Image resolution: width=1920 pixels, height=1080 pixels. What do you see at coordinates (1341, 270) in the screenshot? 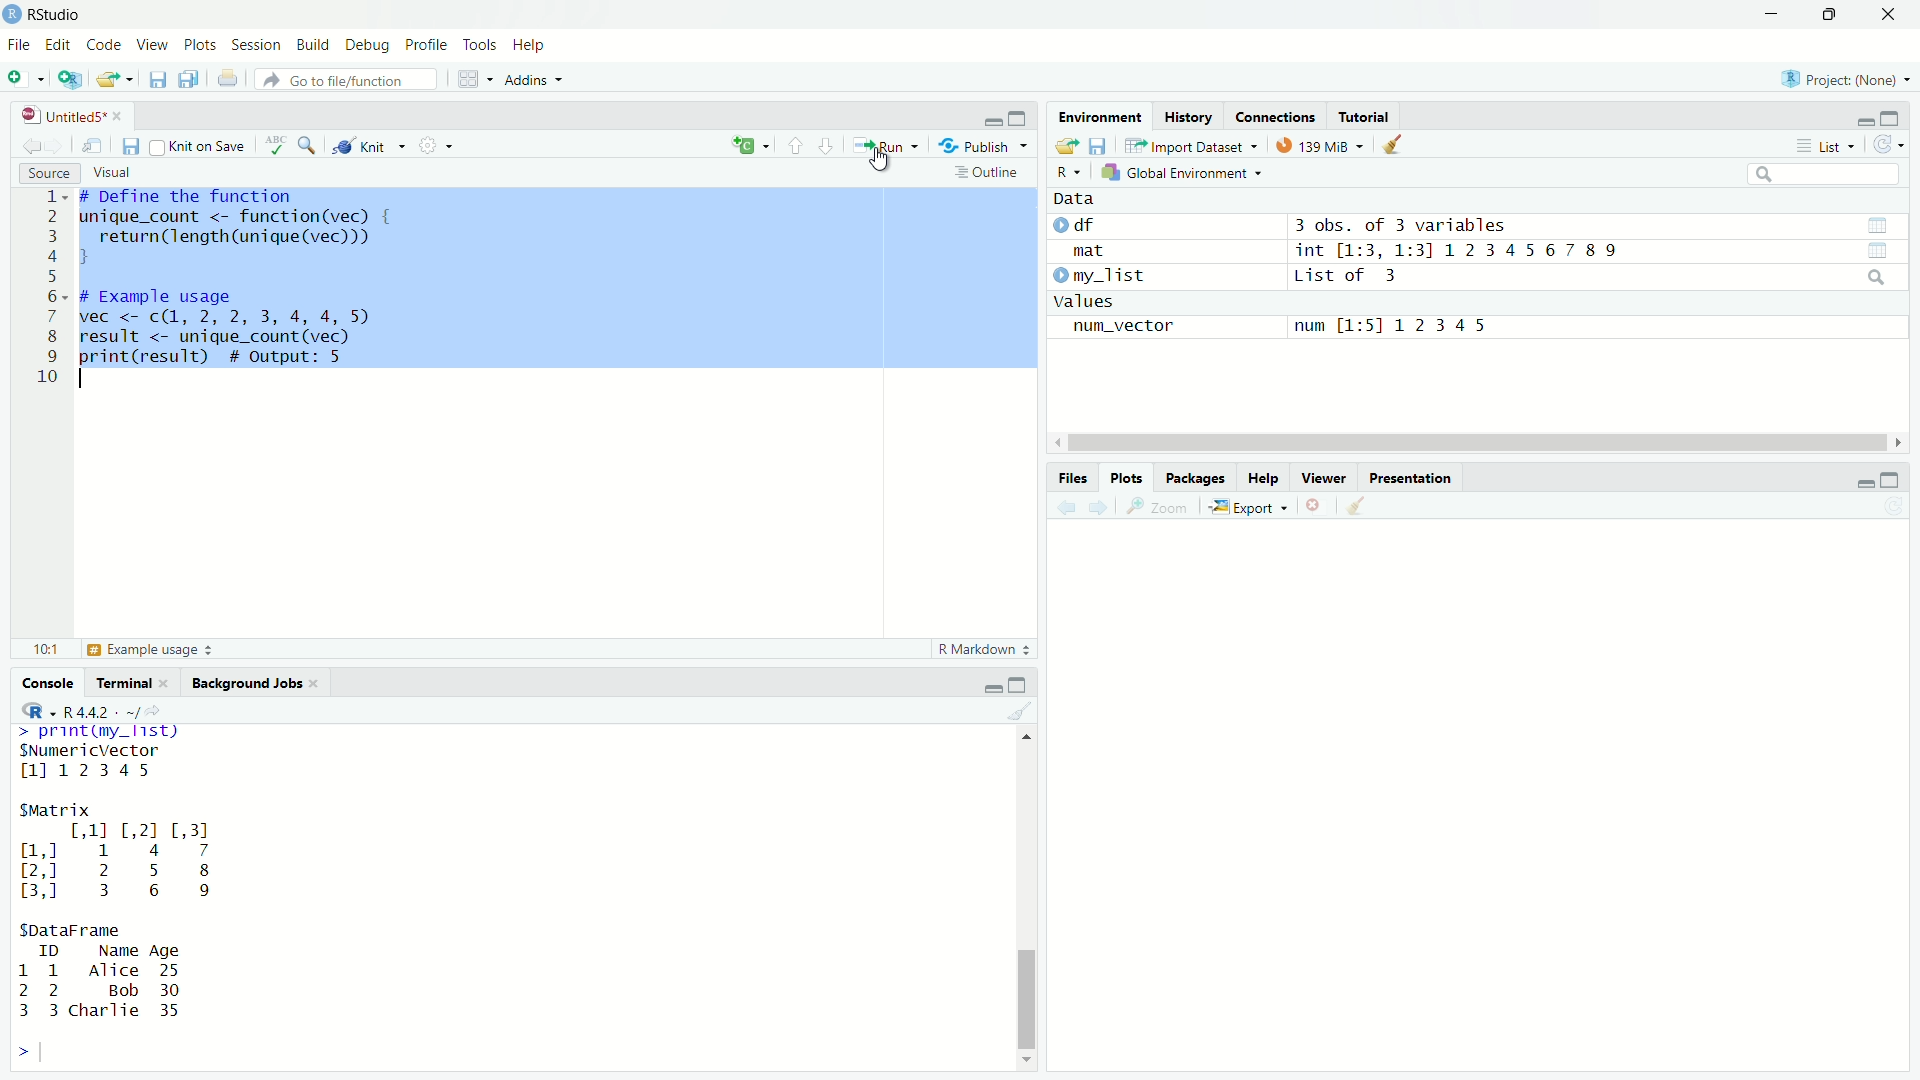
I see `Data df 3 obs. of 3 variablesmat int [1:3, 1:31 1234567 89 my_list List of 3valuesnum_vector num [1:51 12345` at bounding box center [1341, 270].